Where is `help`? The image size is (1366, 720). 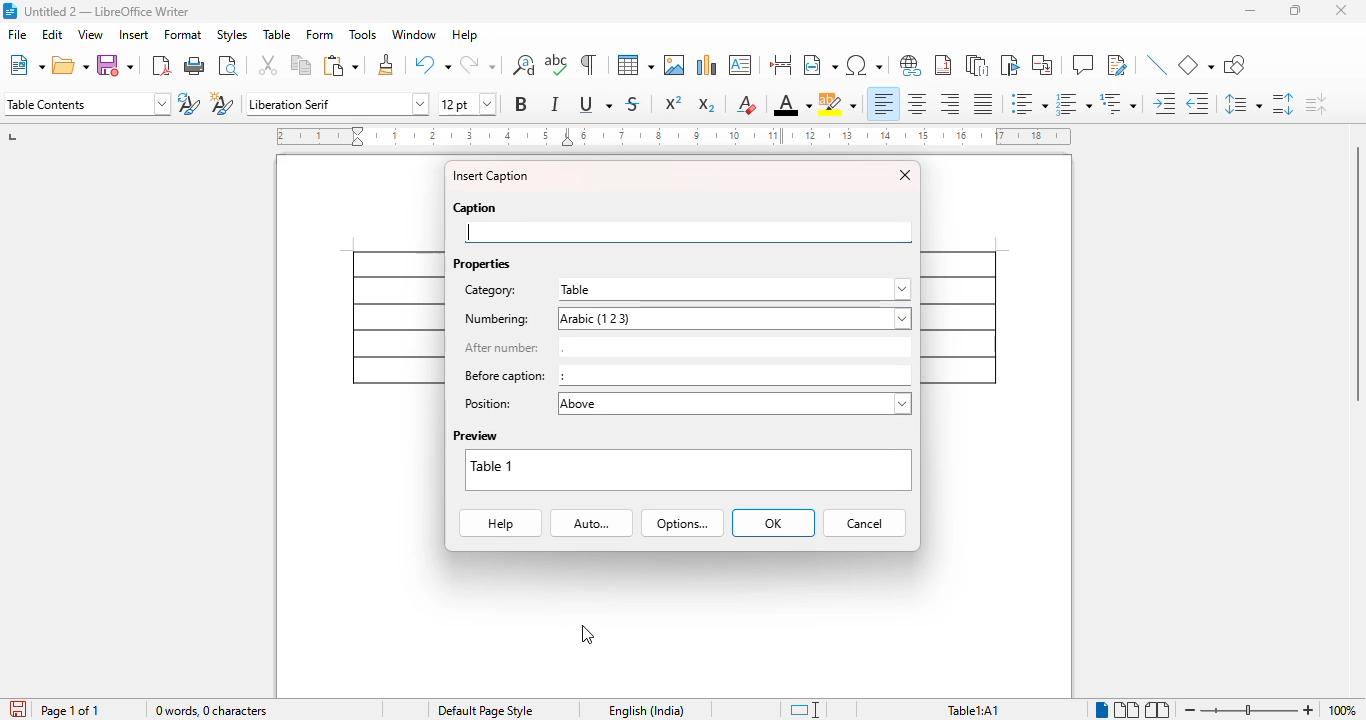 help is located at coordinates (500, 524).